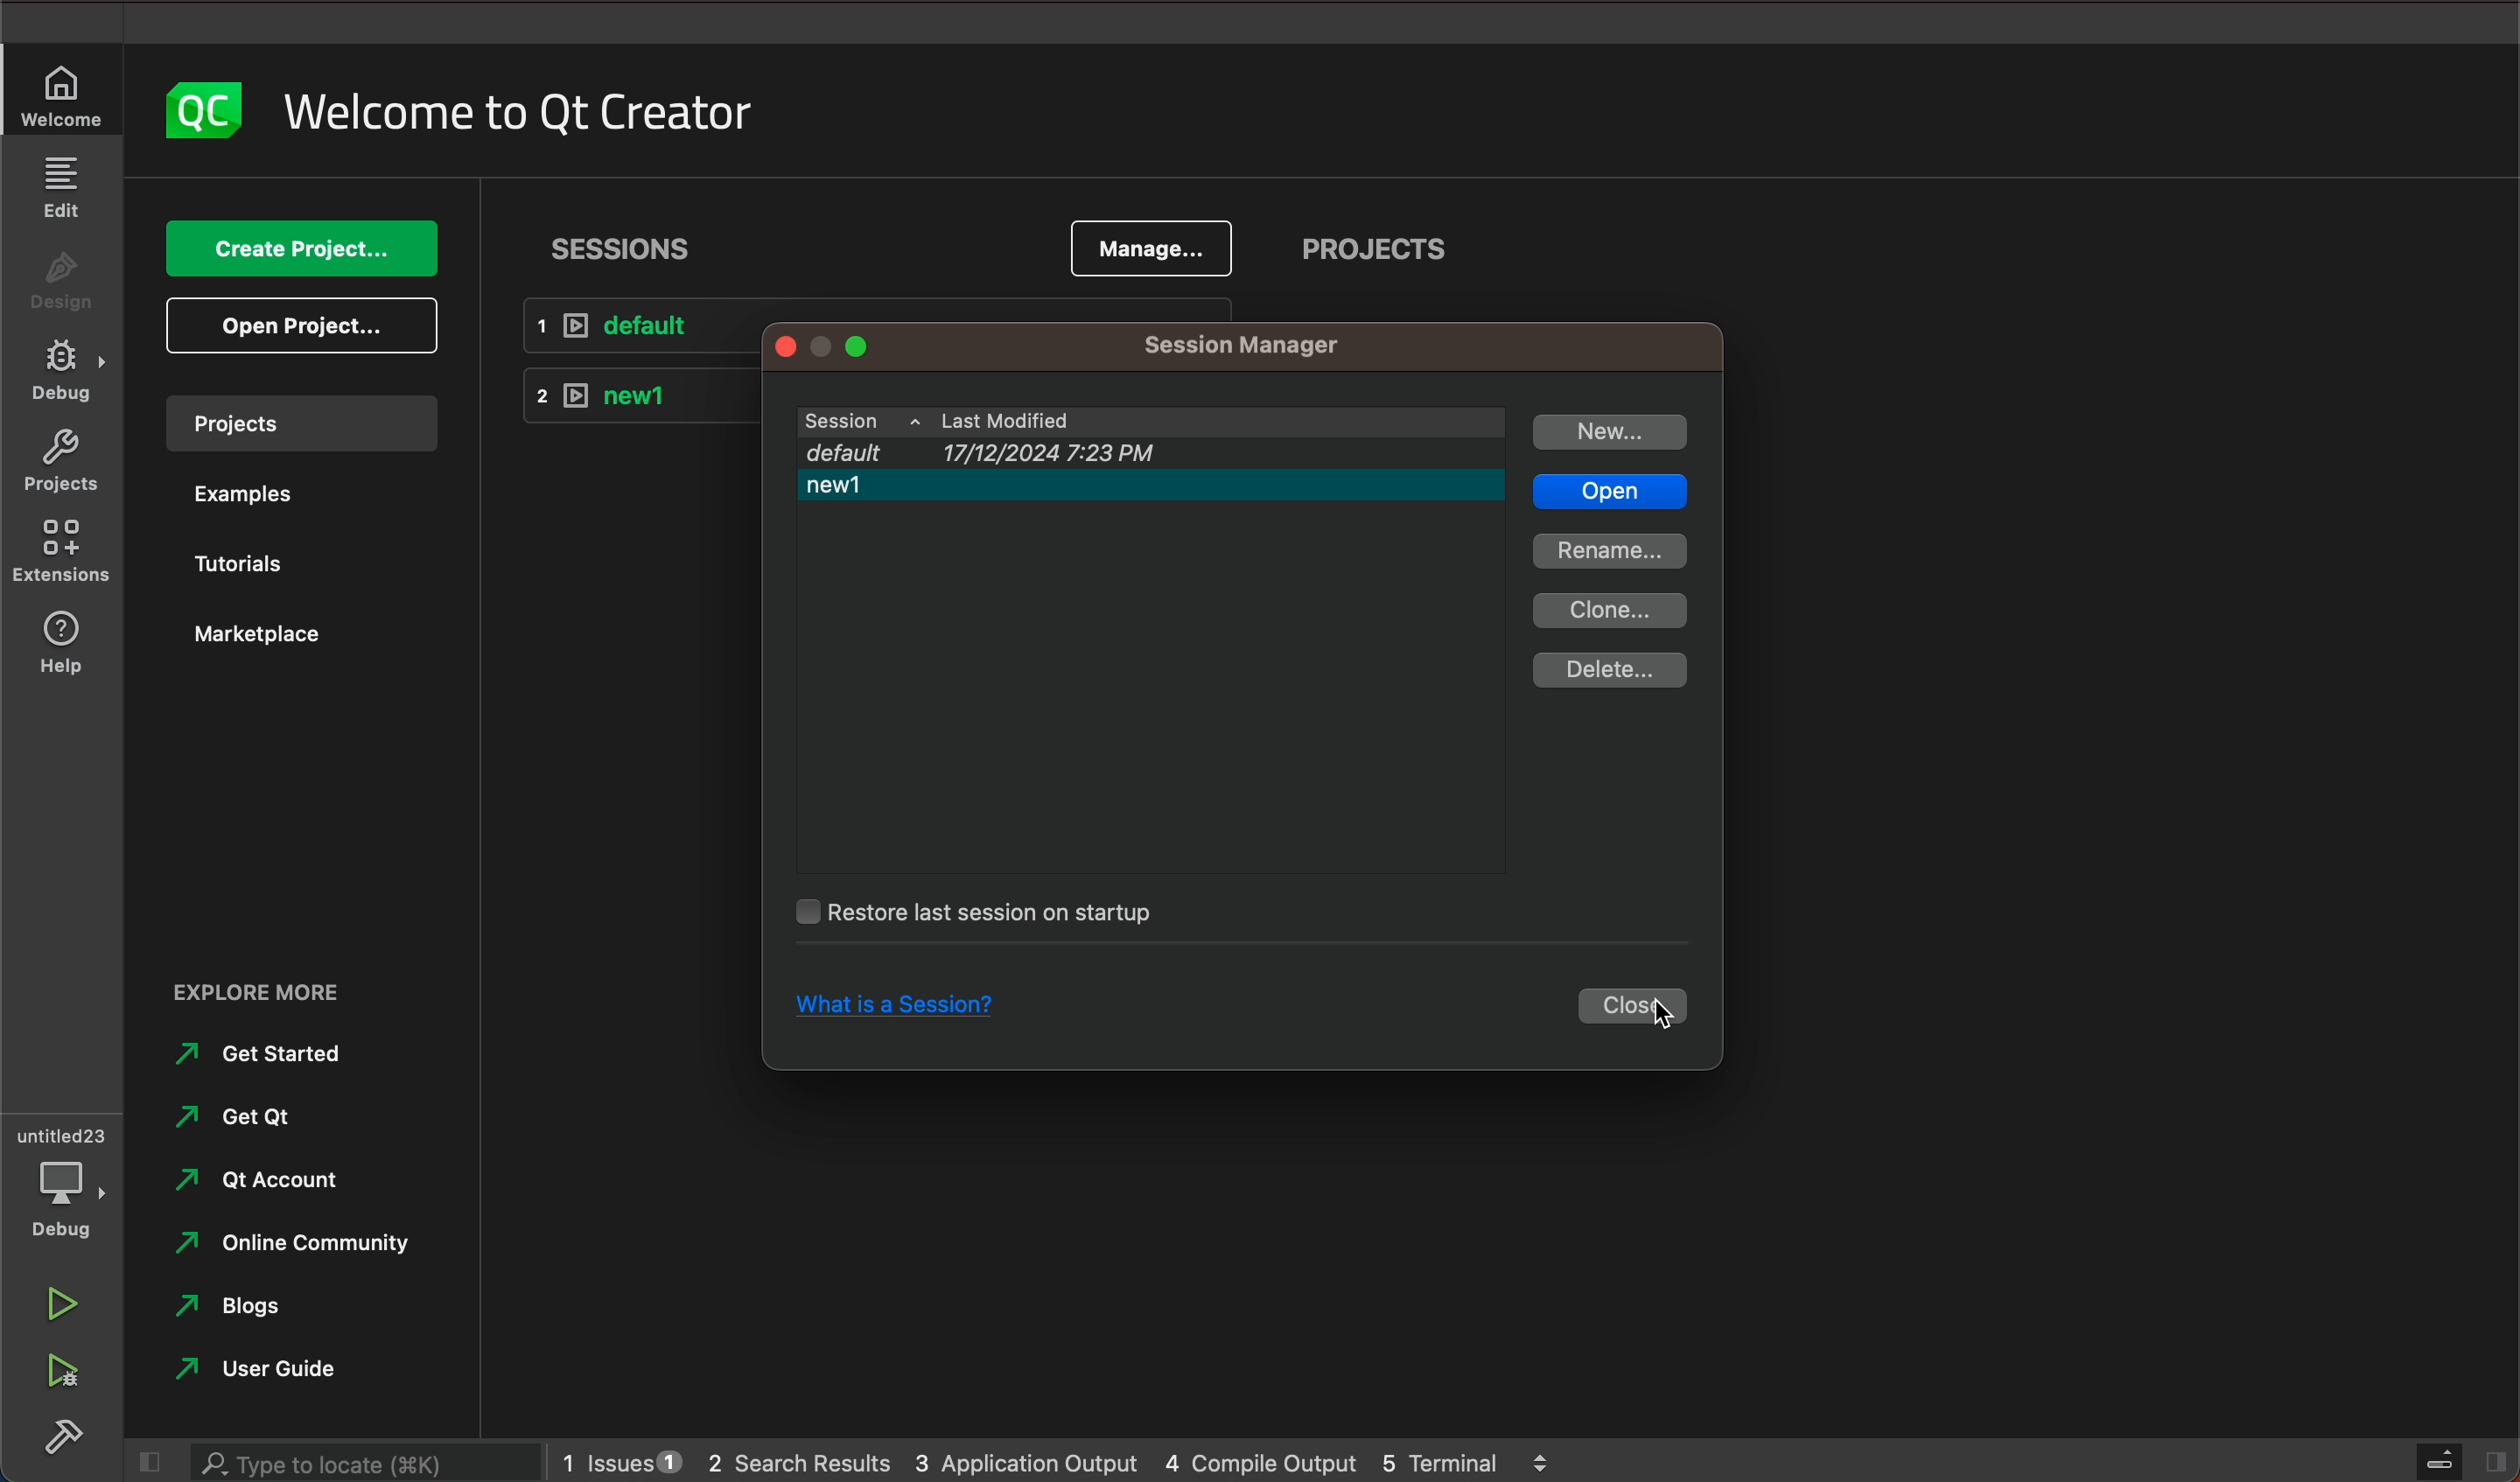  Describe the element at coordinates (1028, 1458) in the screenshot. I see `application output` at that location.